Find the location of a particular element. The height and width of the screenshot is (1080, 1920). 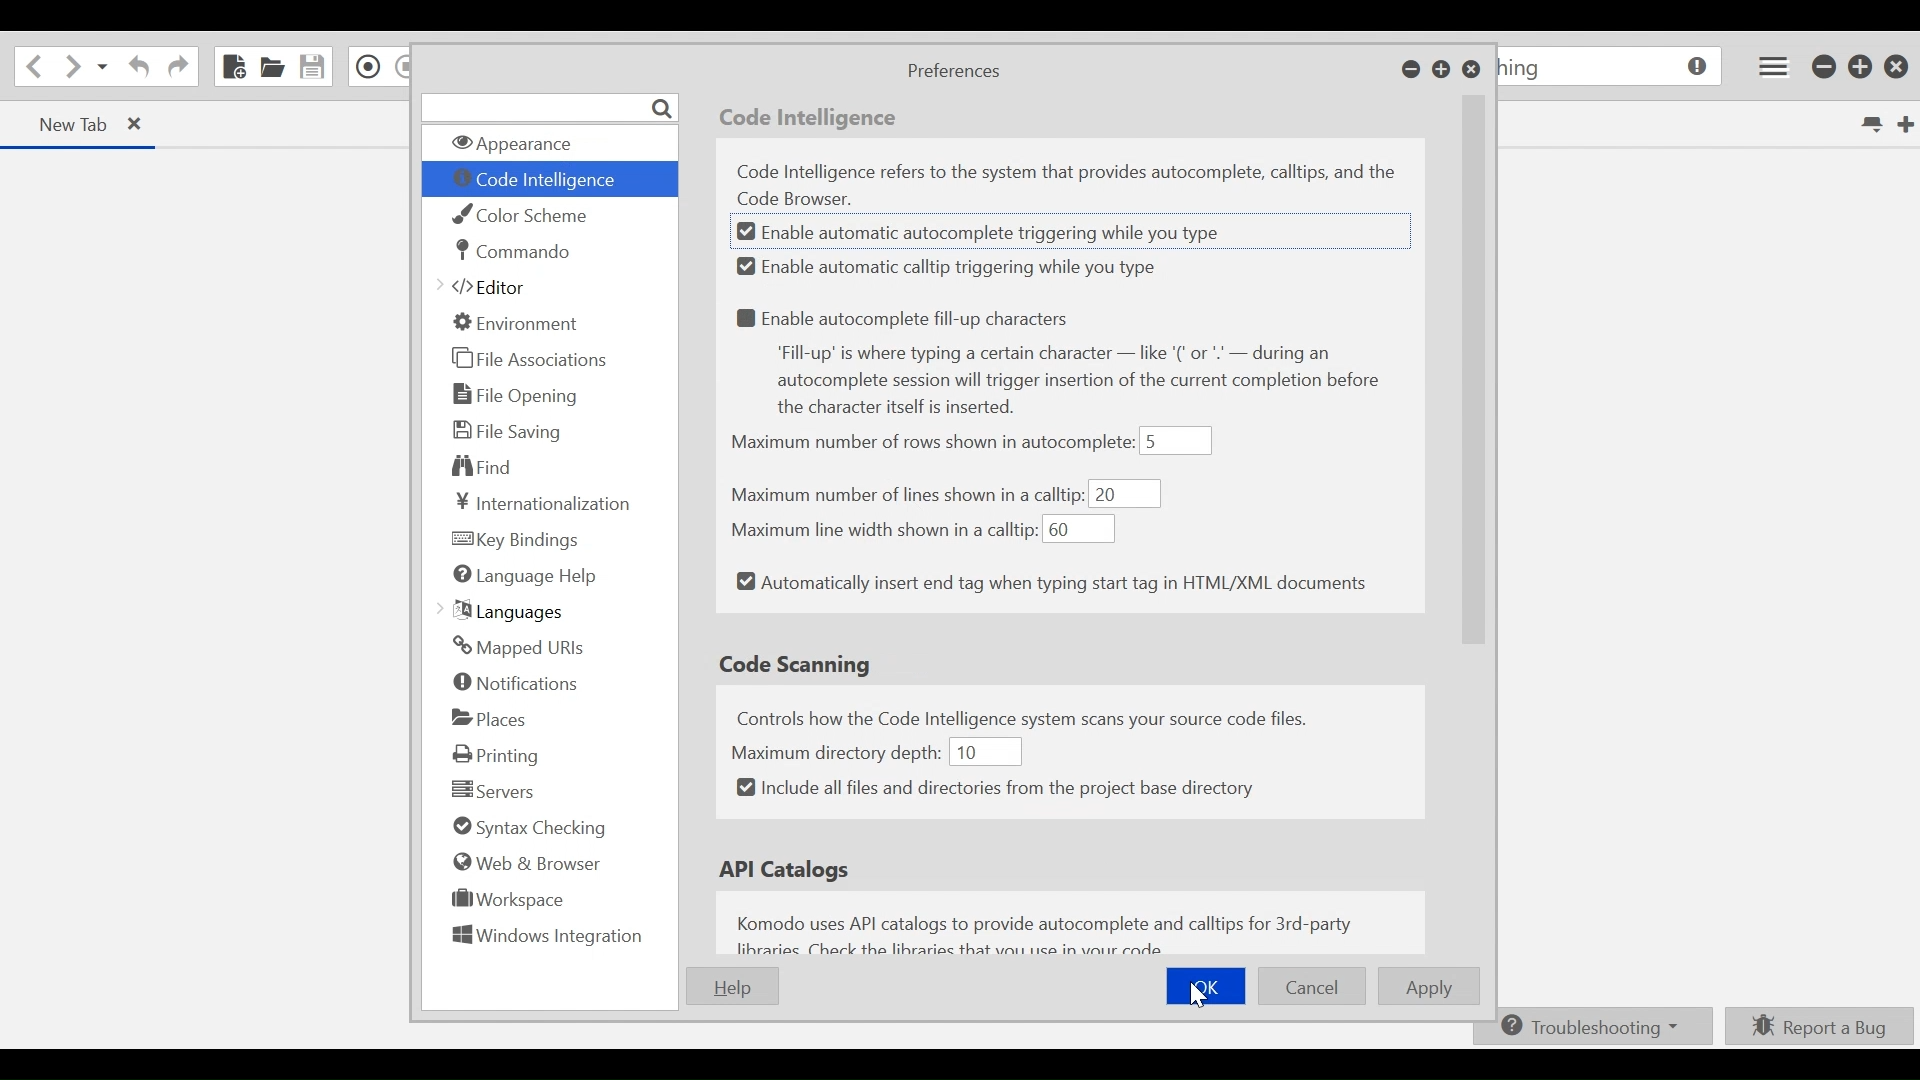

Environment is located at coordinates (517, 322).